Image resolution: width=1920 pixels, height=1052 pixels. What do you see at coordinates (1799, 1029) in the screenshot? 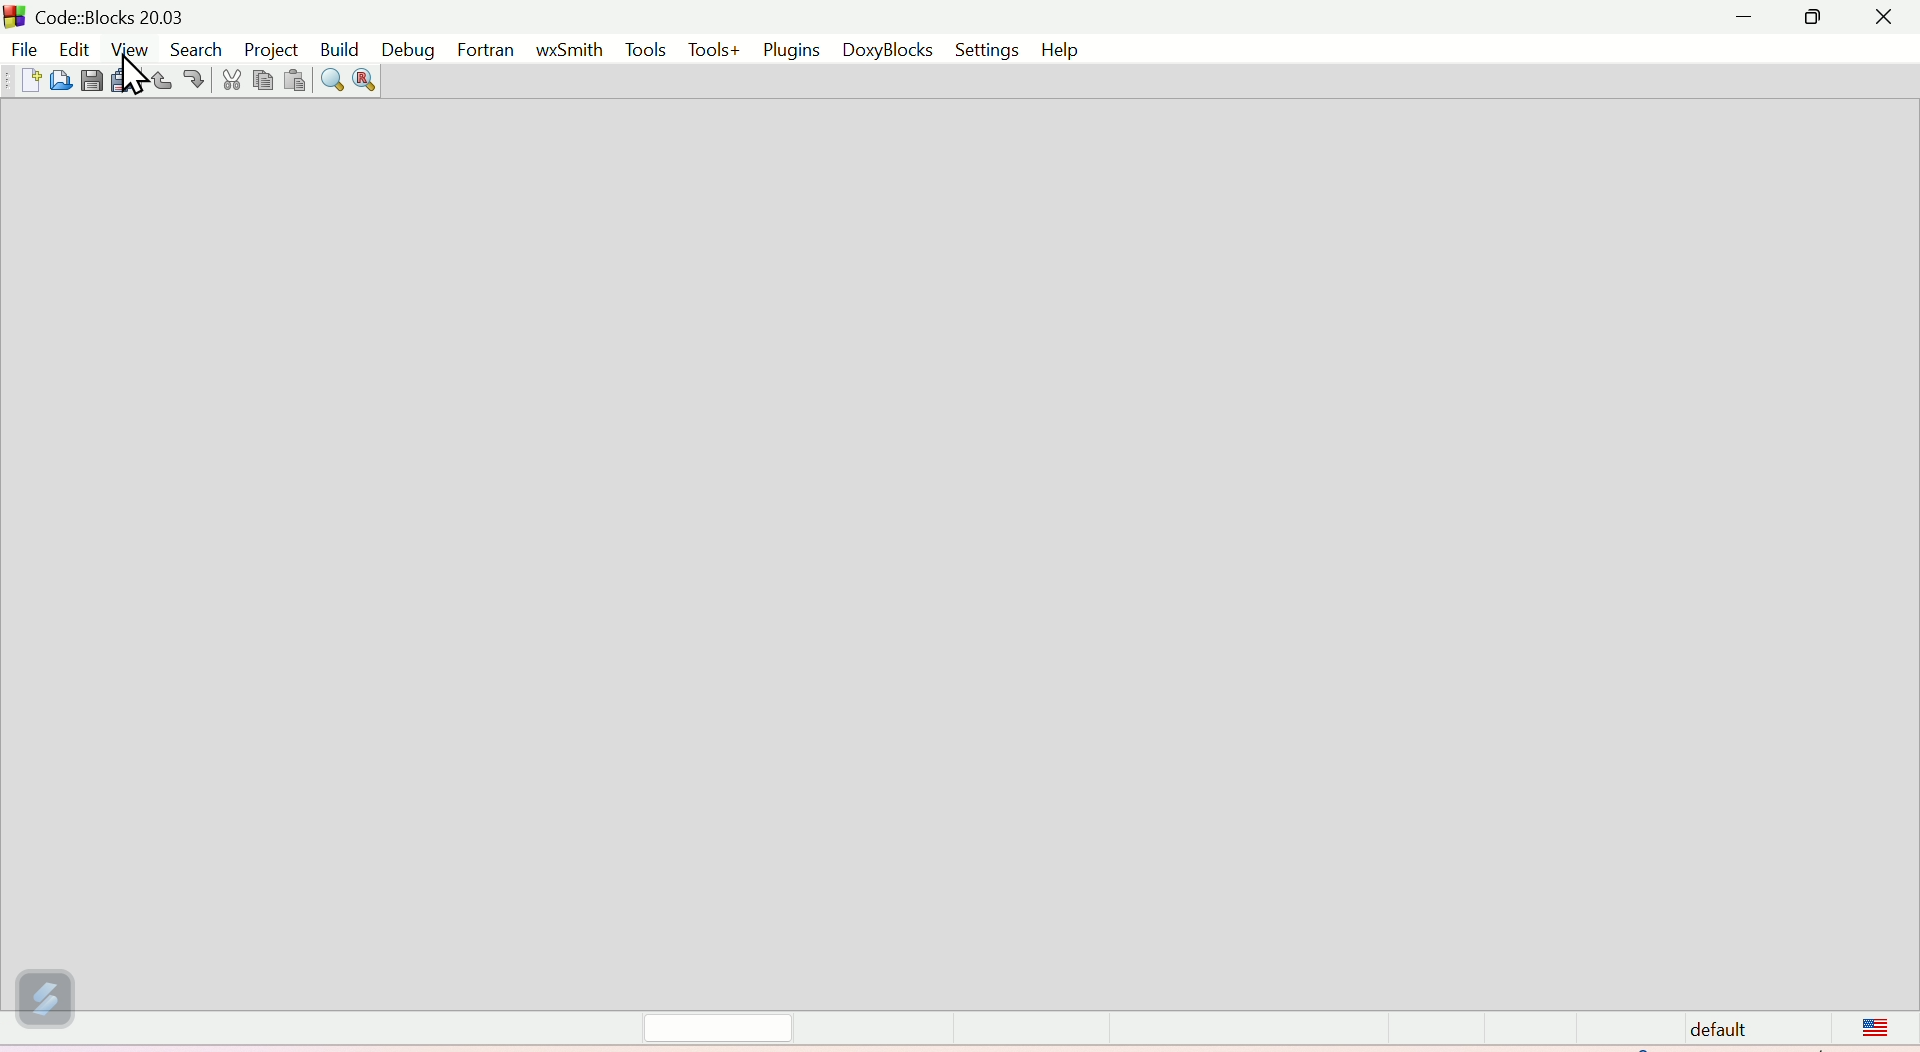
I see `Default` at bounding box center [1799, 1029].